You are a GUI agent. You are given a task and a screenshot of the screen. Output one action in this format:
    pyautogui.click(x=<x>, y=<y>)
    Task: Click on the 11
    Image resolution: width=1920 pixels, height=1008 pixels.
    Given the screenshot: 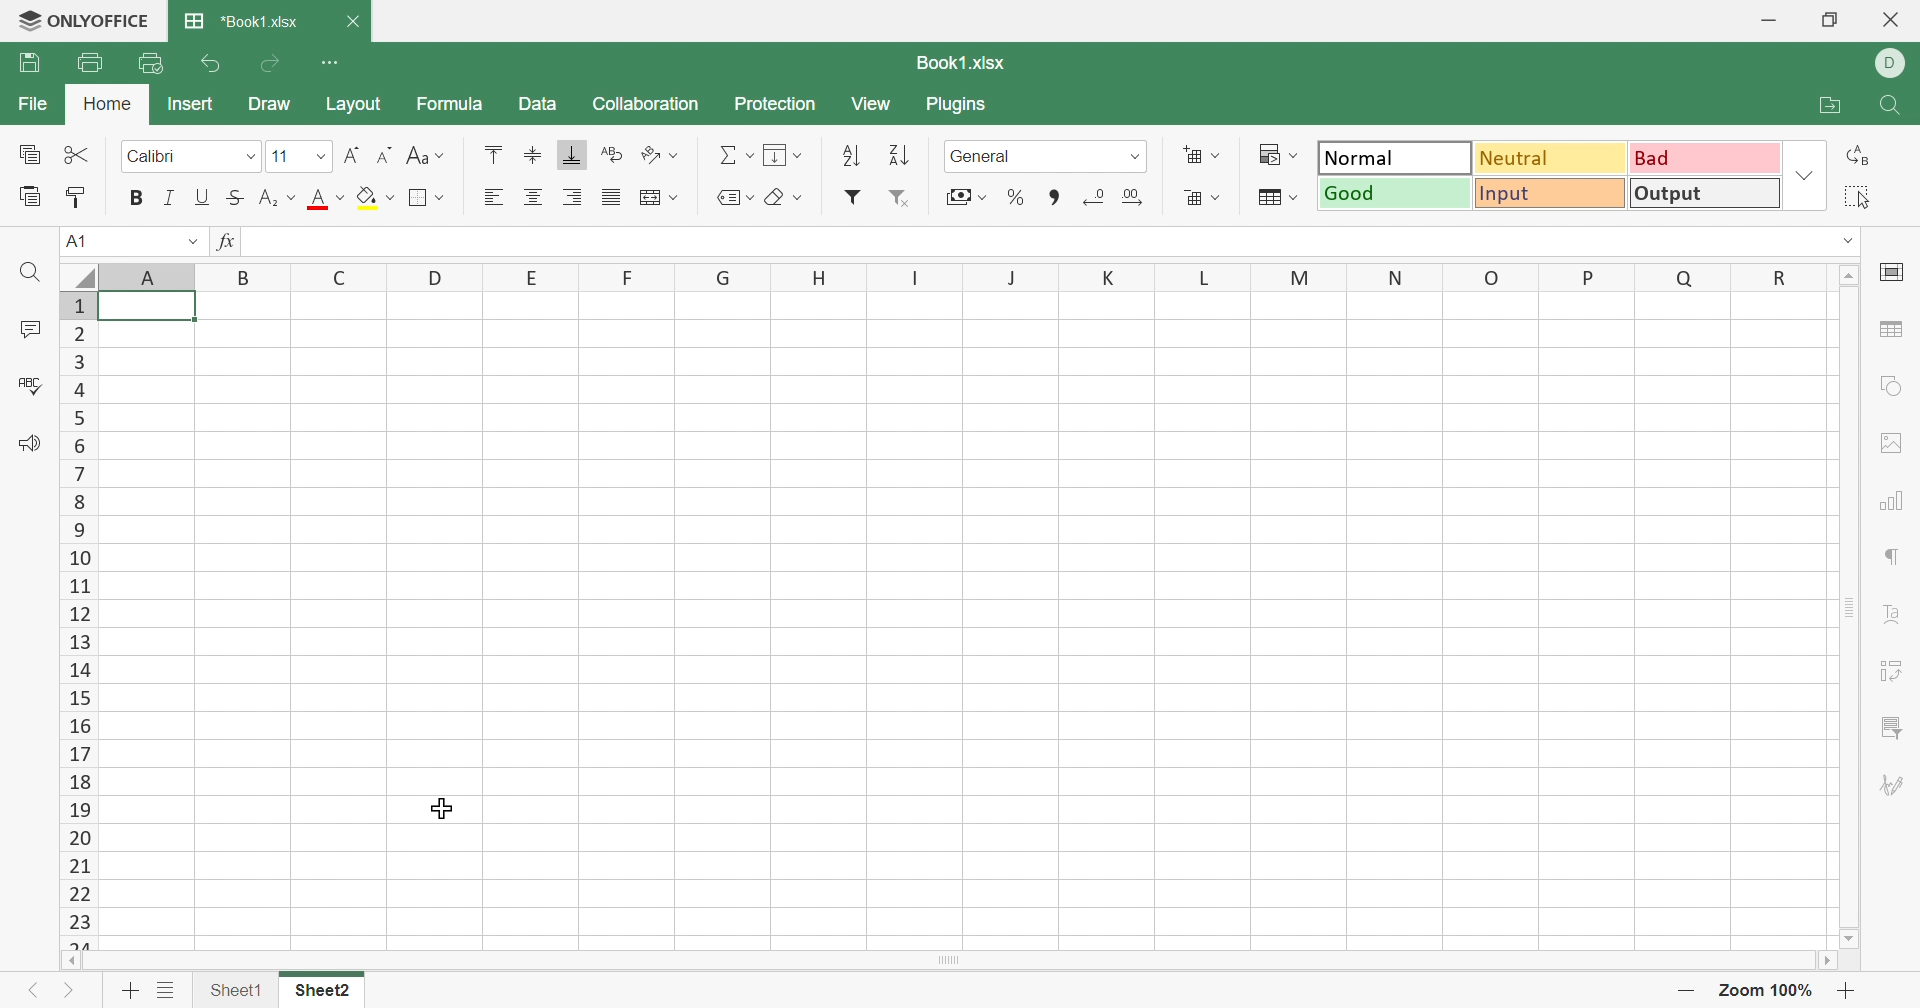 What is the action you would take?
    pyautogui.click(x=77, y=588)
    